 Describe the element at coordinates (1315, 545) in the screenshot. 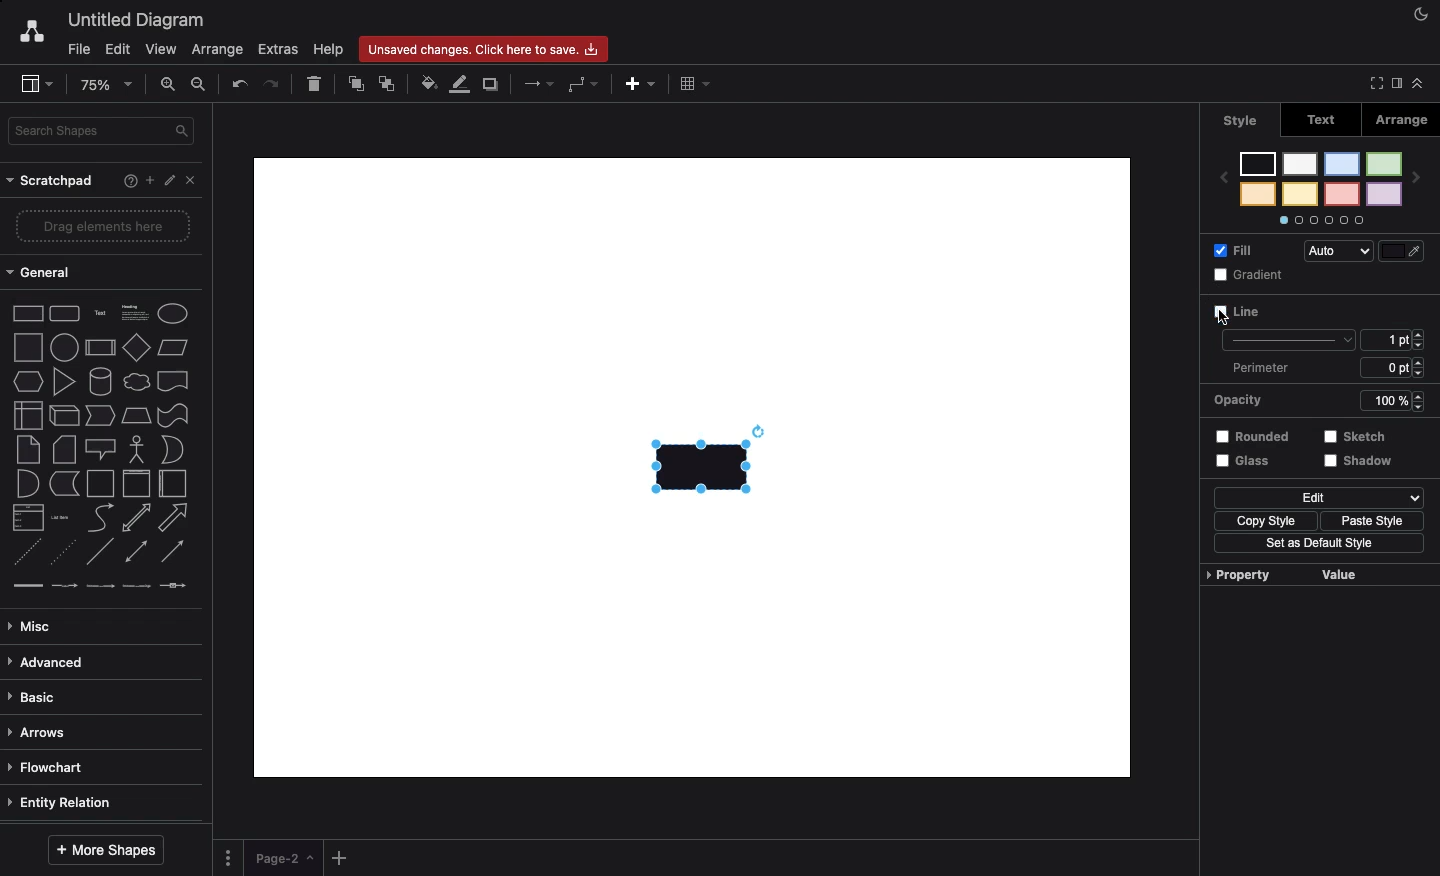

I see `Set as default style` at that location.